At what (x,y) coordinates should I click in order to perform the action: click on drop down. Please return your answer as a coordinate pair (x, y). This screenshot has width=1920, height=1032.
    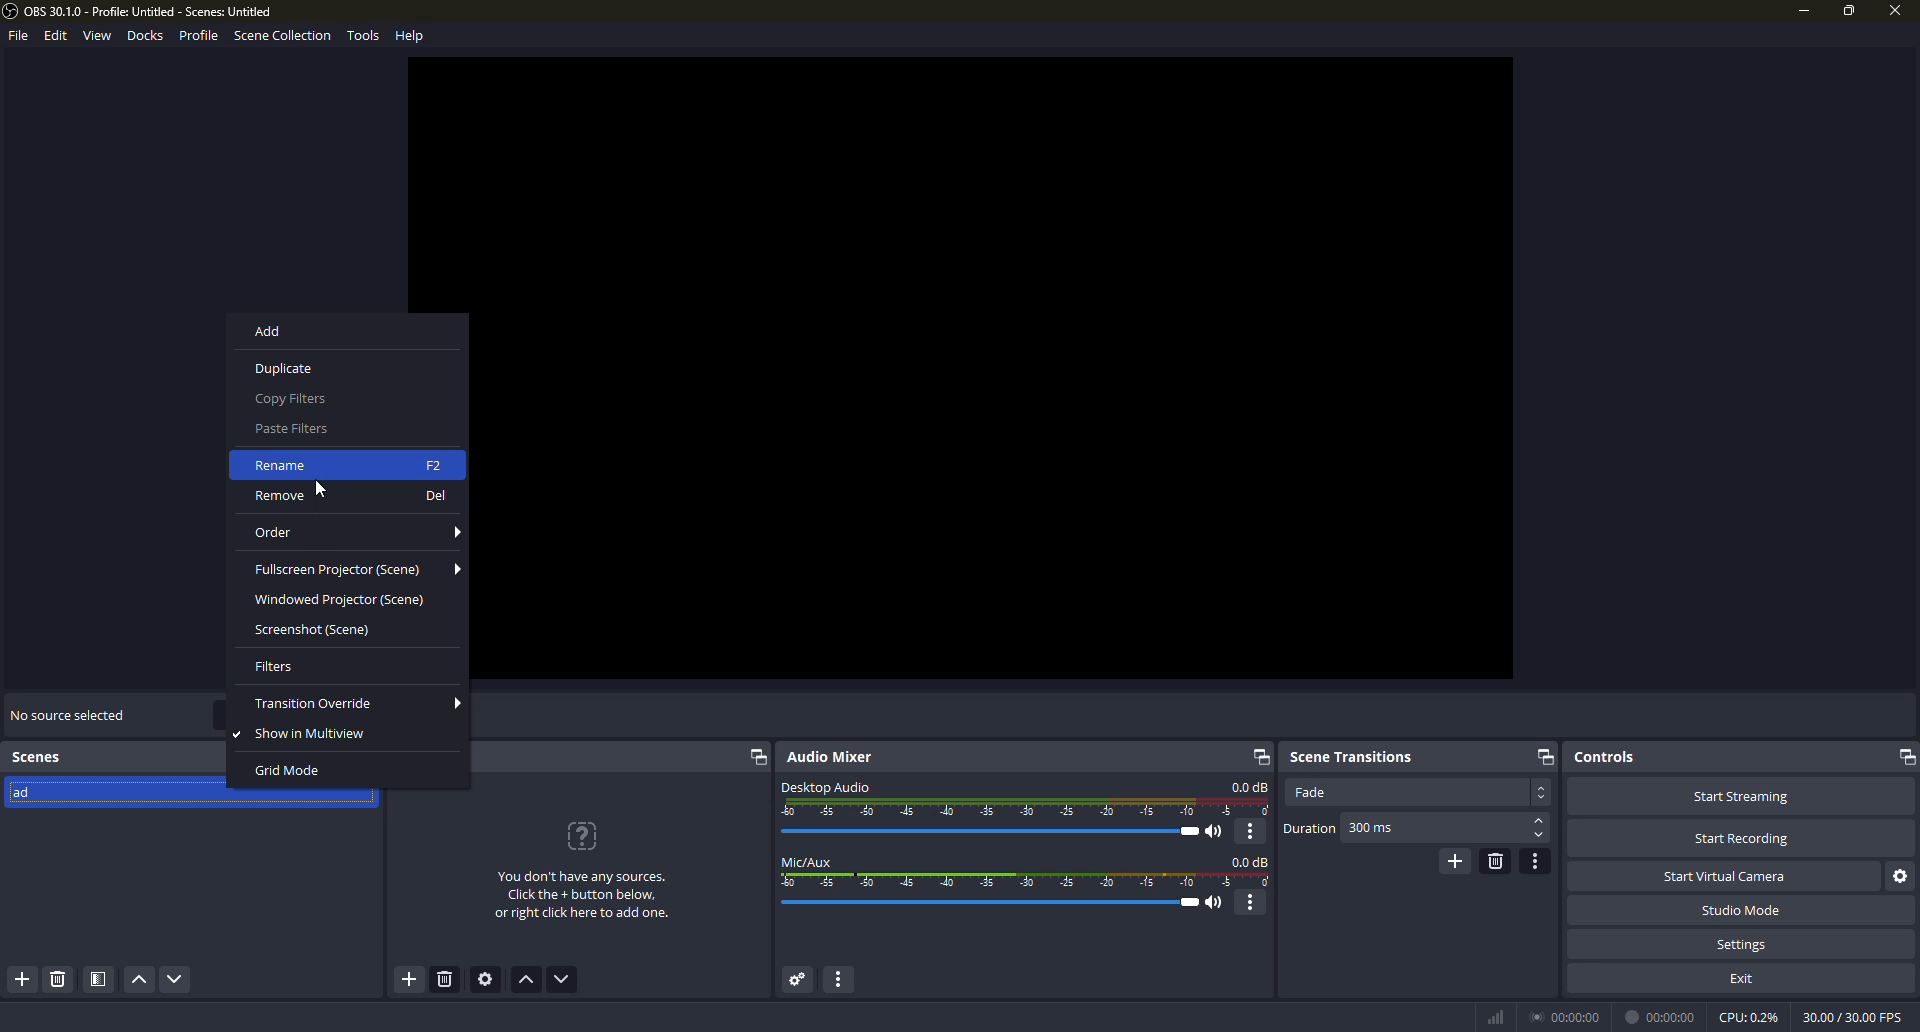
    Looking at the image, I should click on (1542, 792).